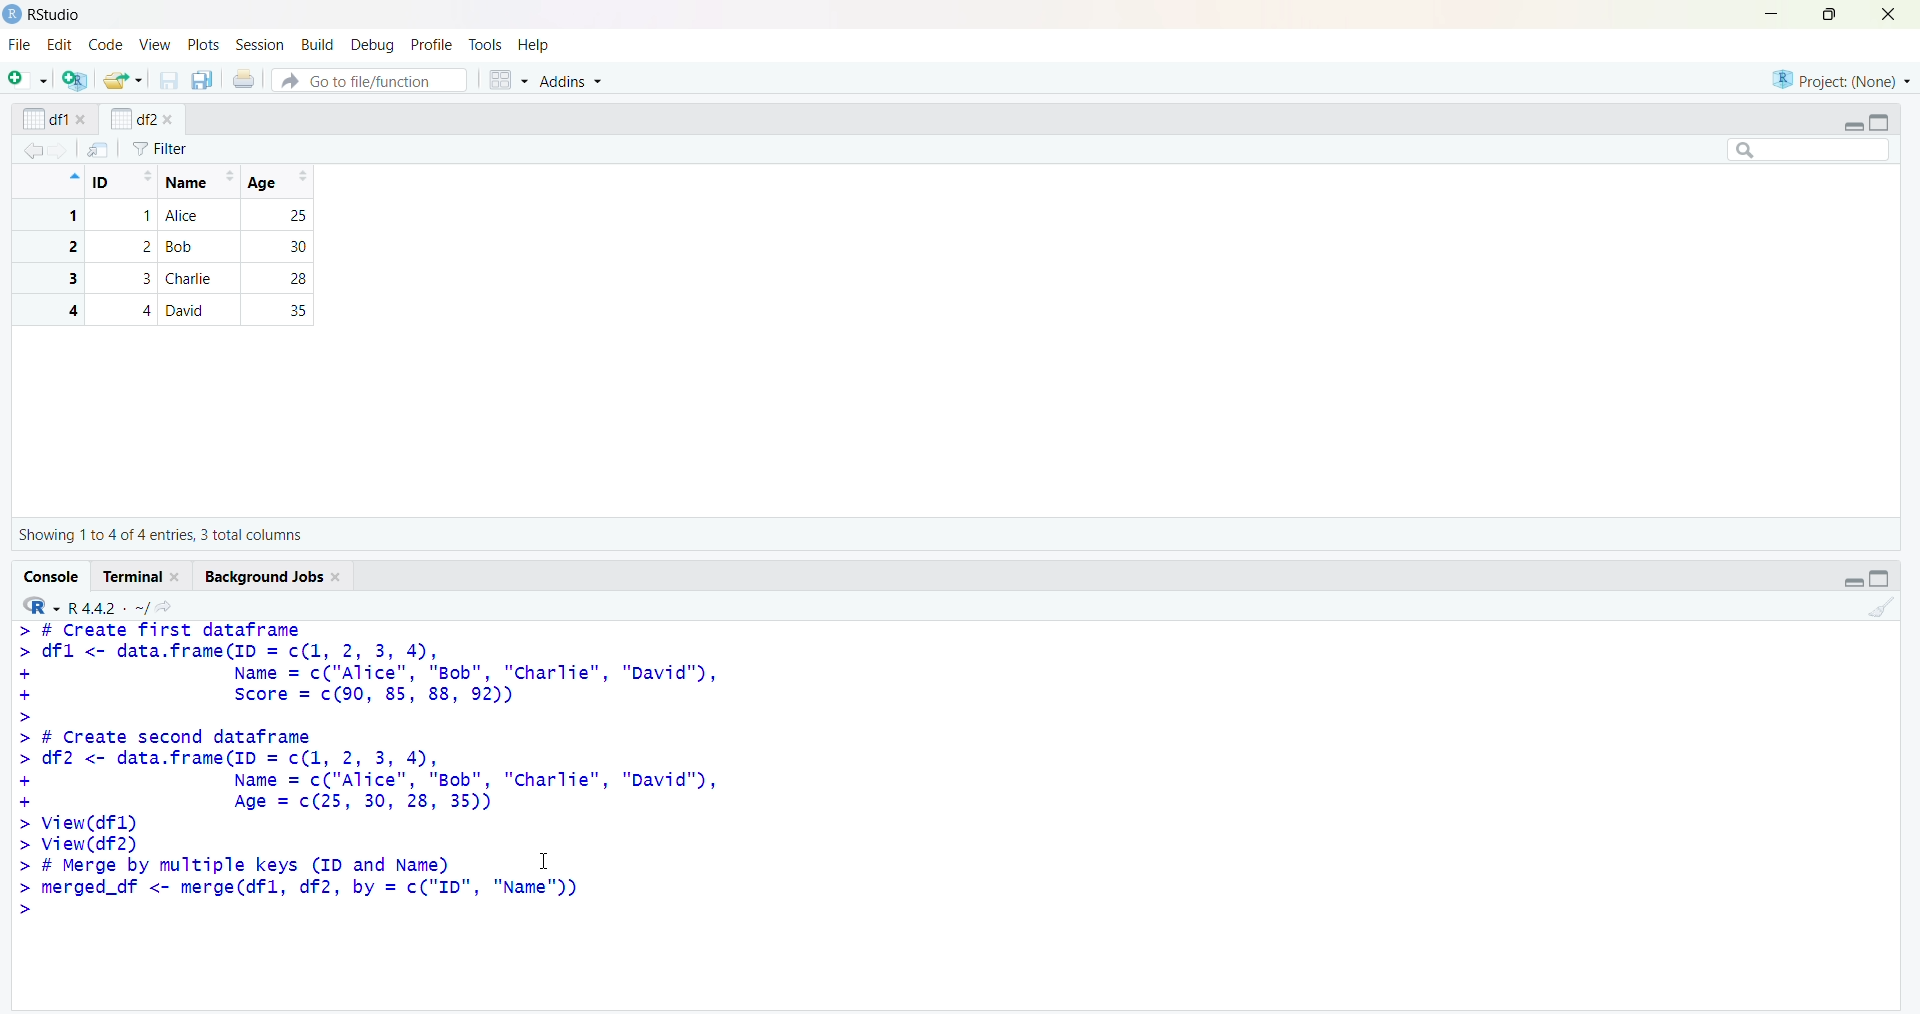 The height and width of the screenshot is (1014, 1920). Describe the element at coordinates (107, 44) in the screenshot. I see `code` at that location.